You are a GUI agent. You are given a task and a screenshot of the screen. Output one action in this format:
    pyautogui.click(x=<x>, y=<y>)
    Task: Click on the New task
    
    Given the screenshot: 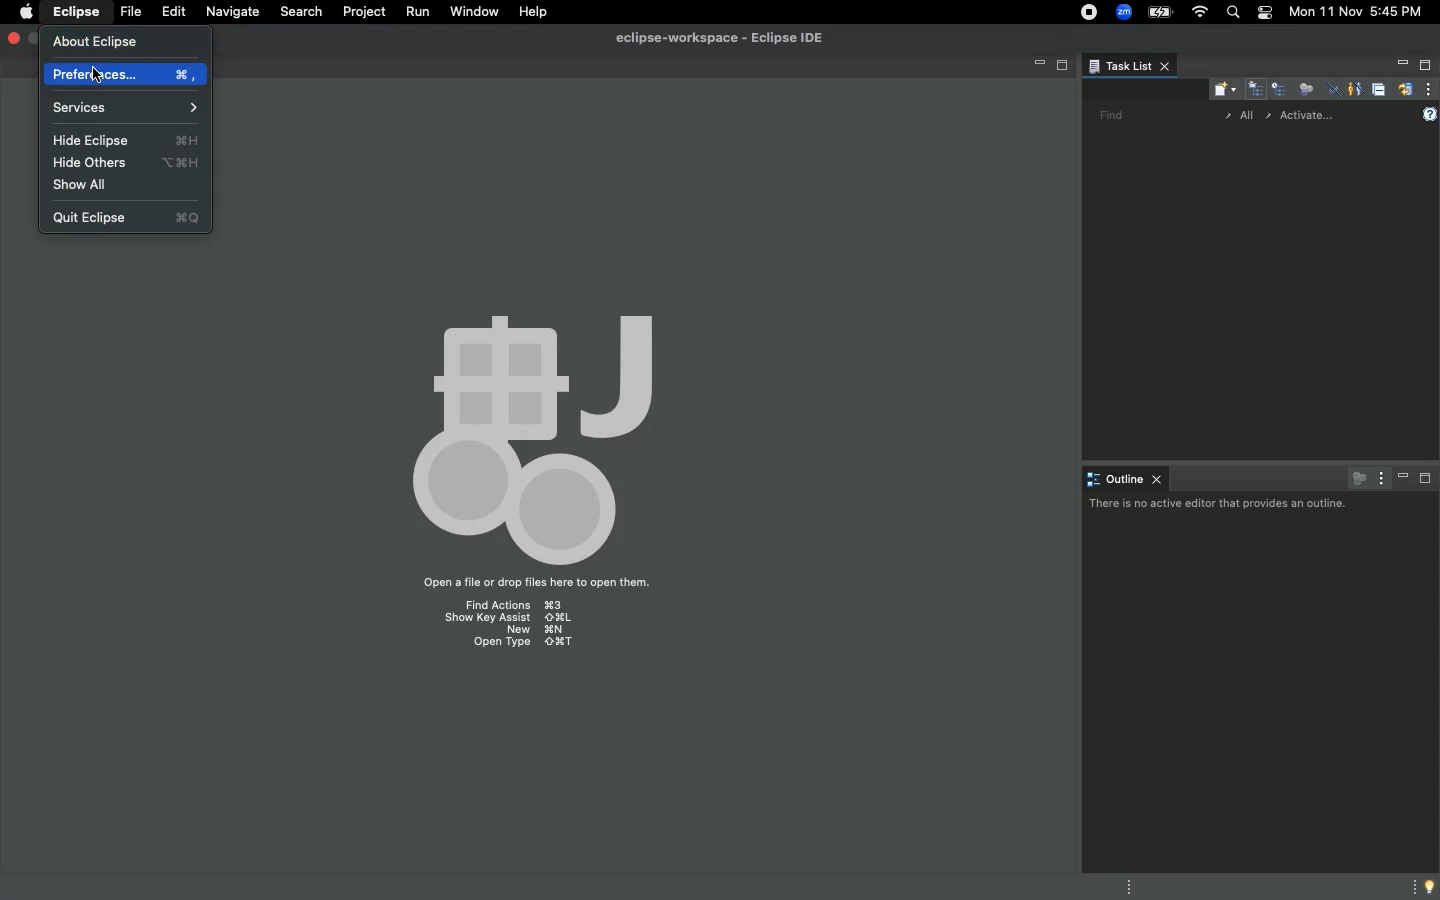 What is the action you would take?
    pyautogui.click(x=1221, y=88)
    